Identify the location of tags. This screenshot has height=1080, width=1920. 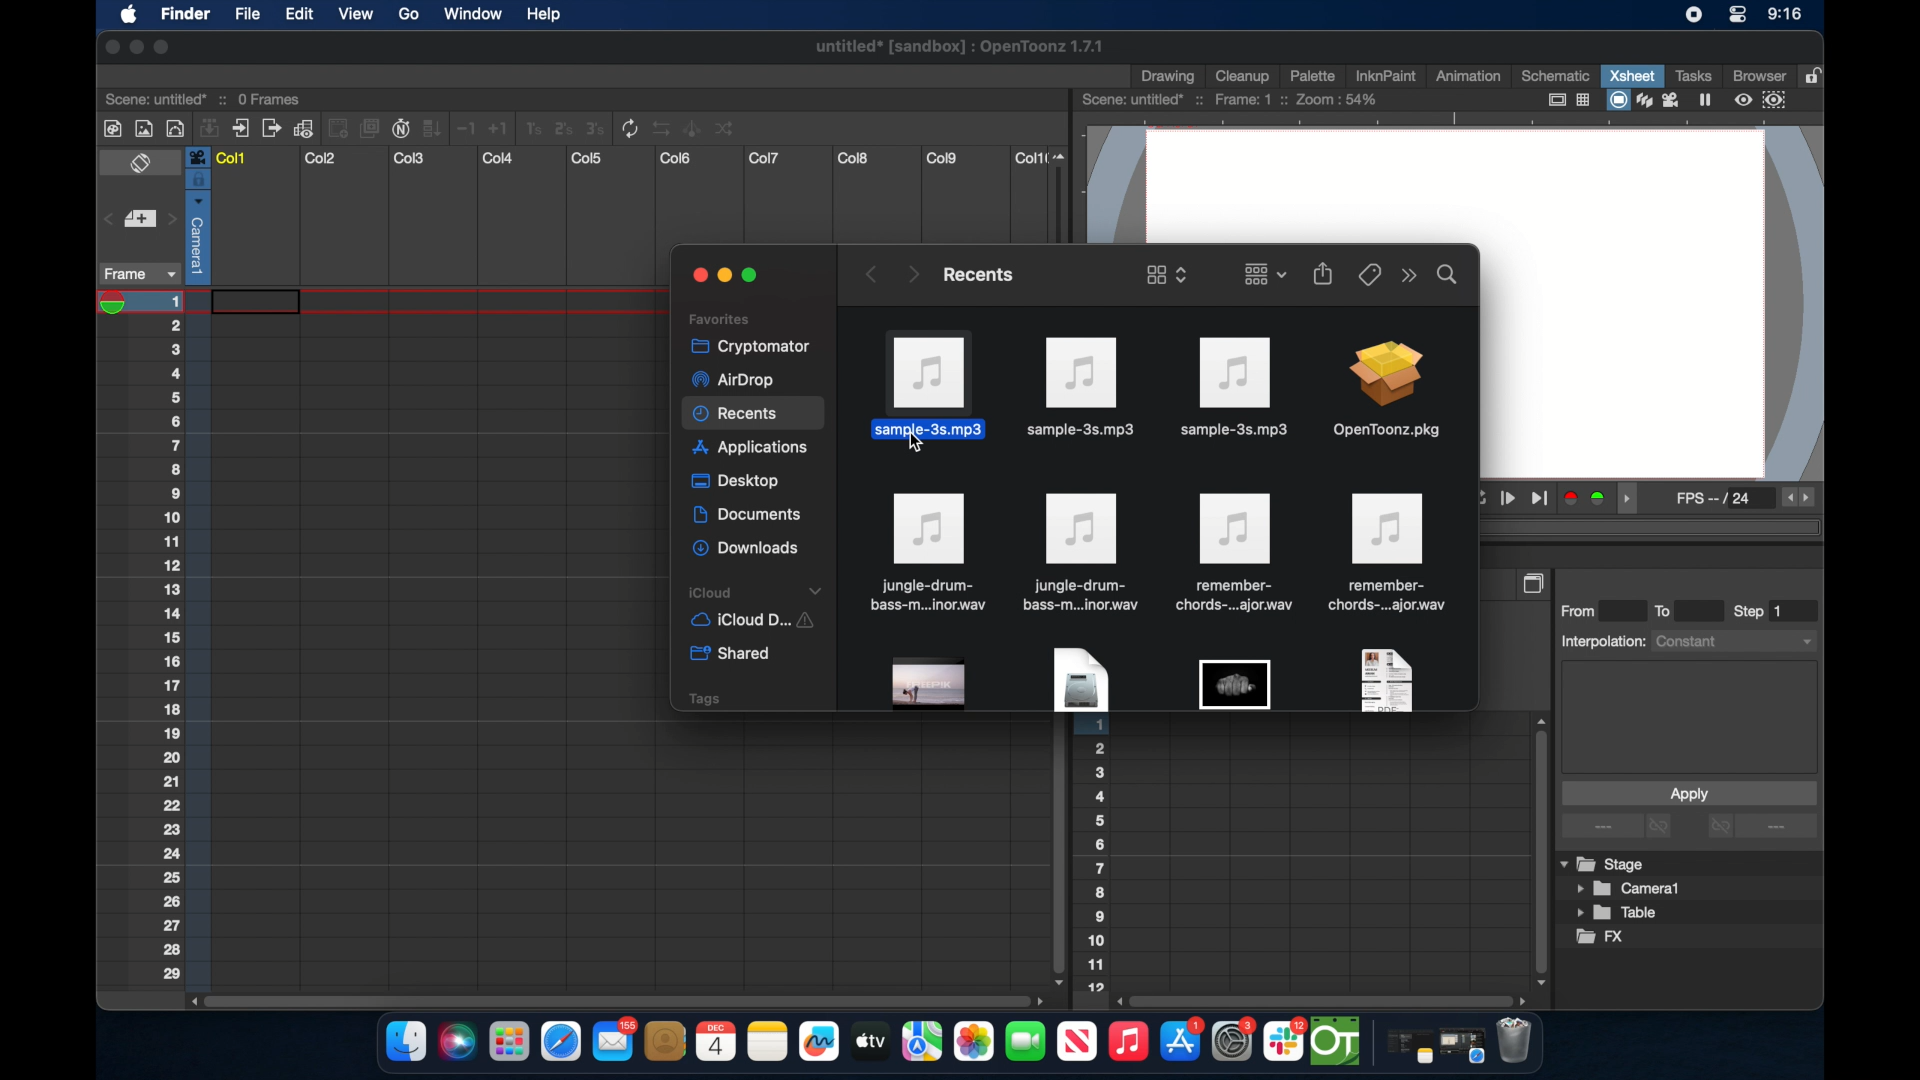
(1368, 273).